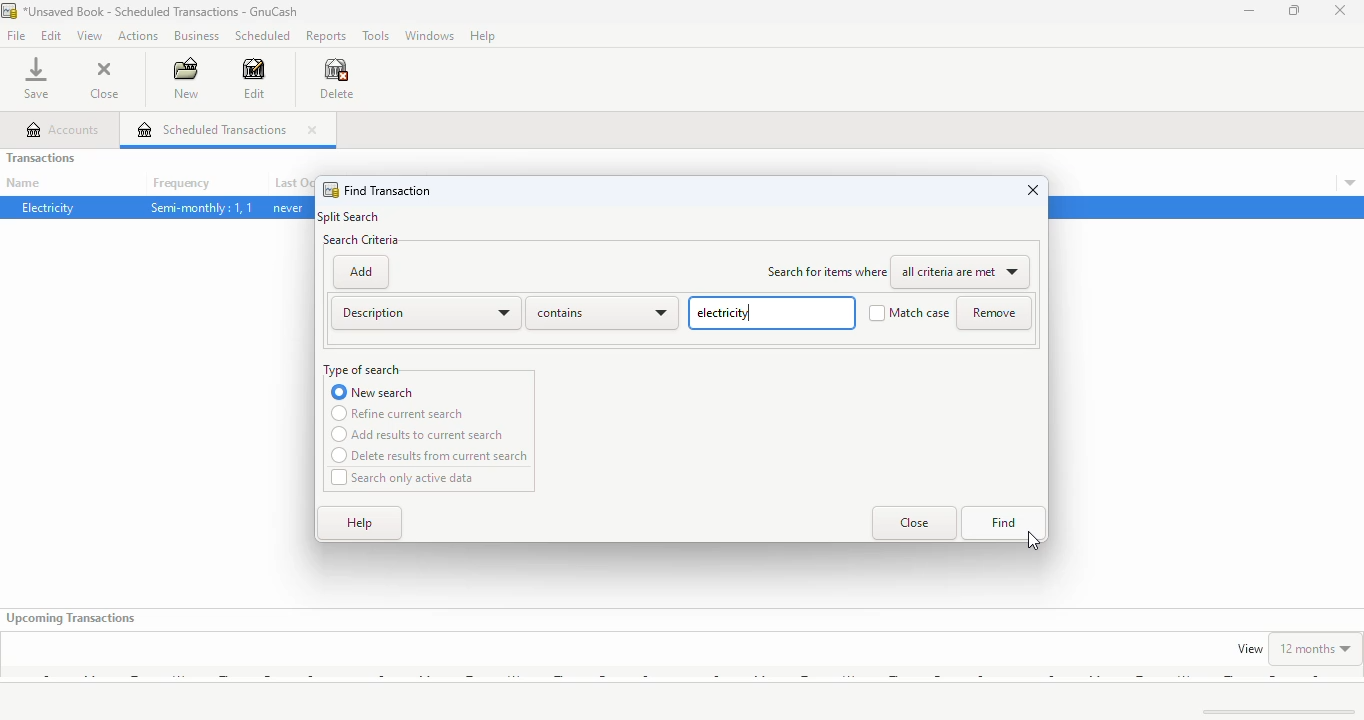  I want to click on search criteria, so click(361, 240).